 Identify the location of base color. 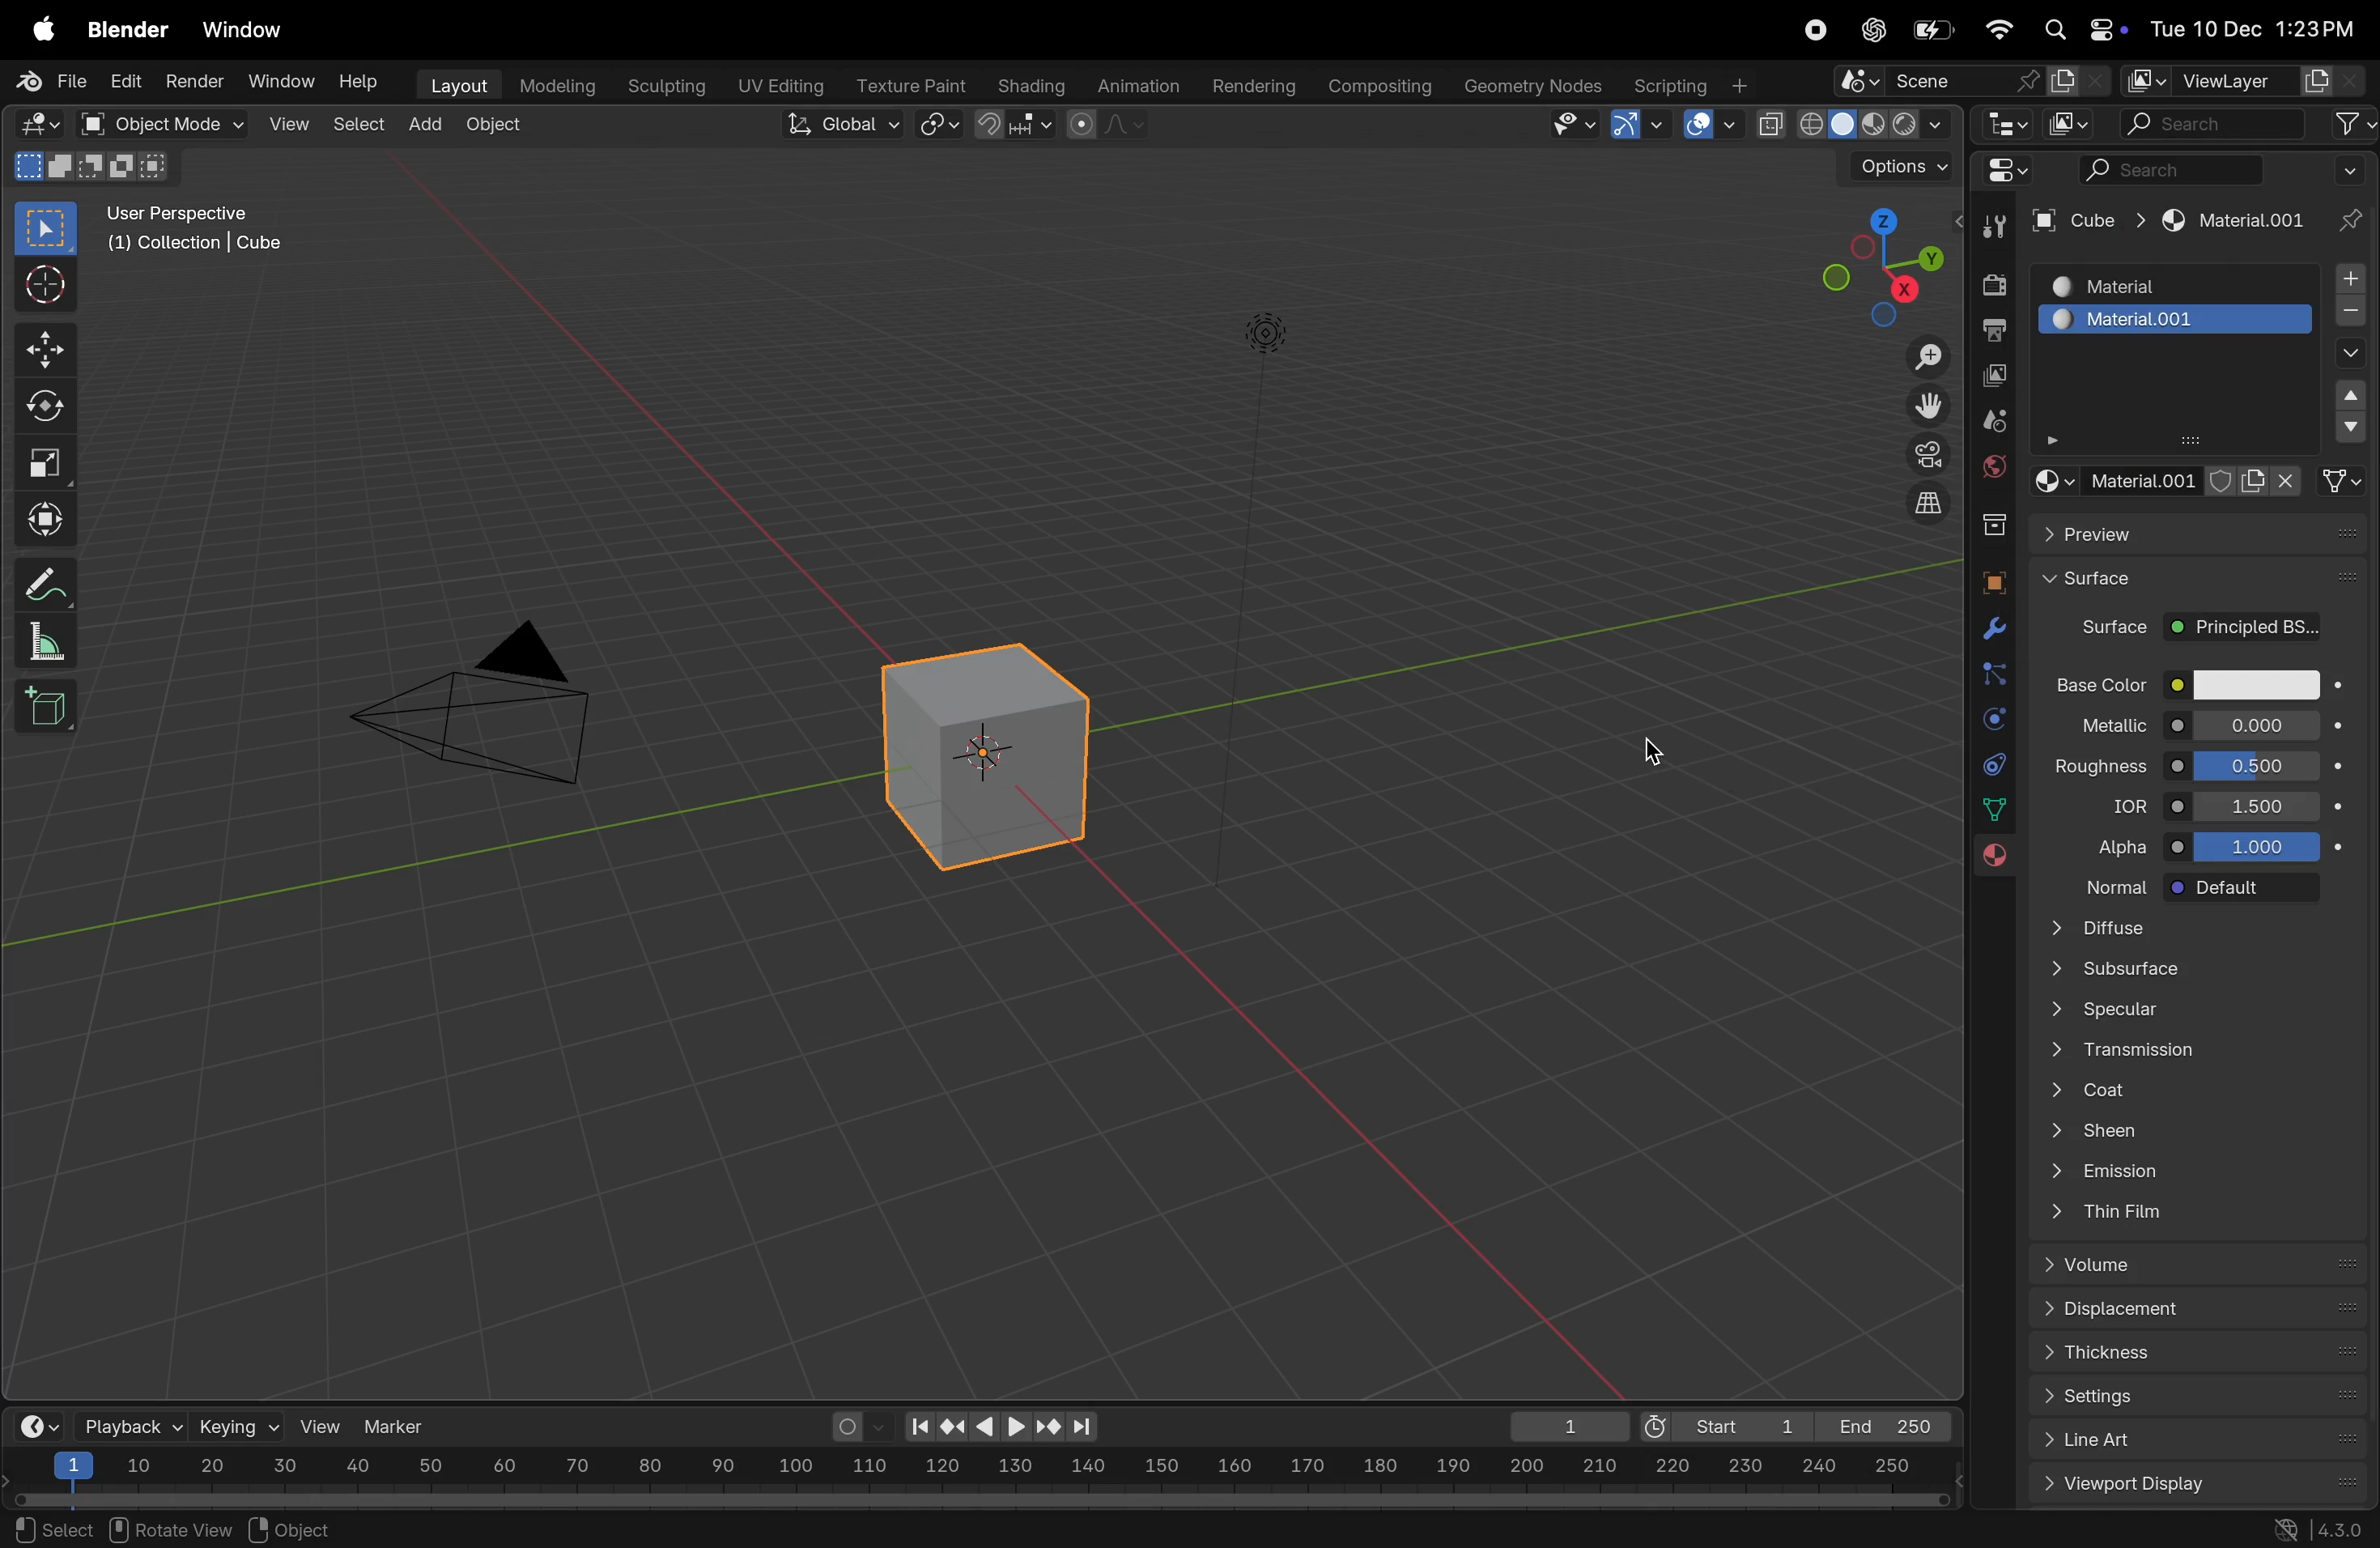
(2099, 680).